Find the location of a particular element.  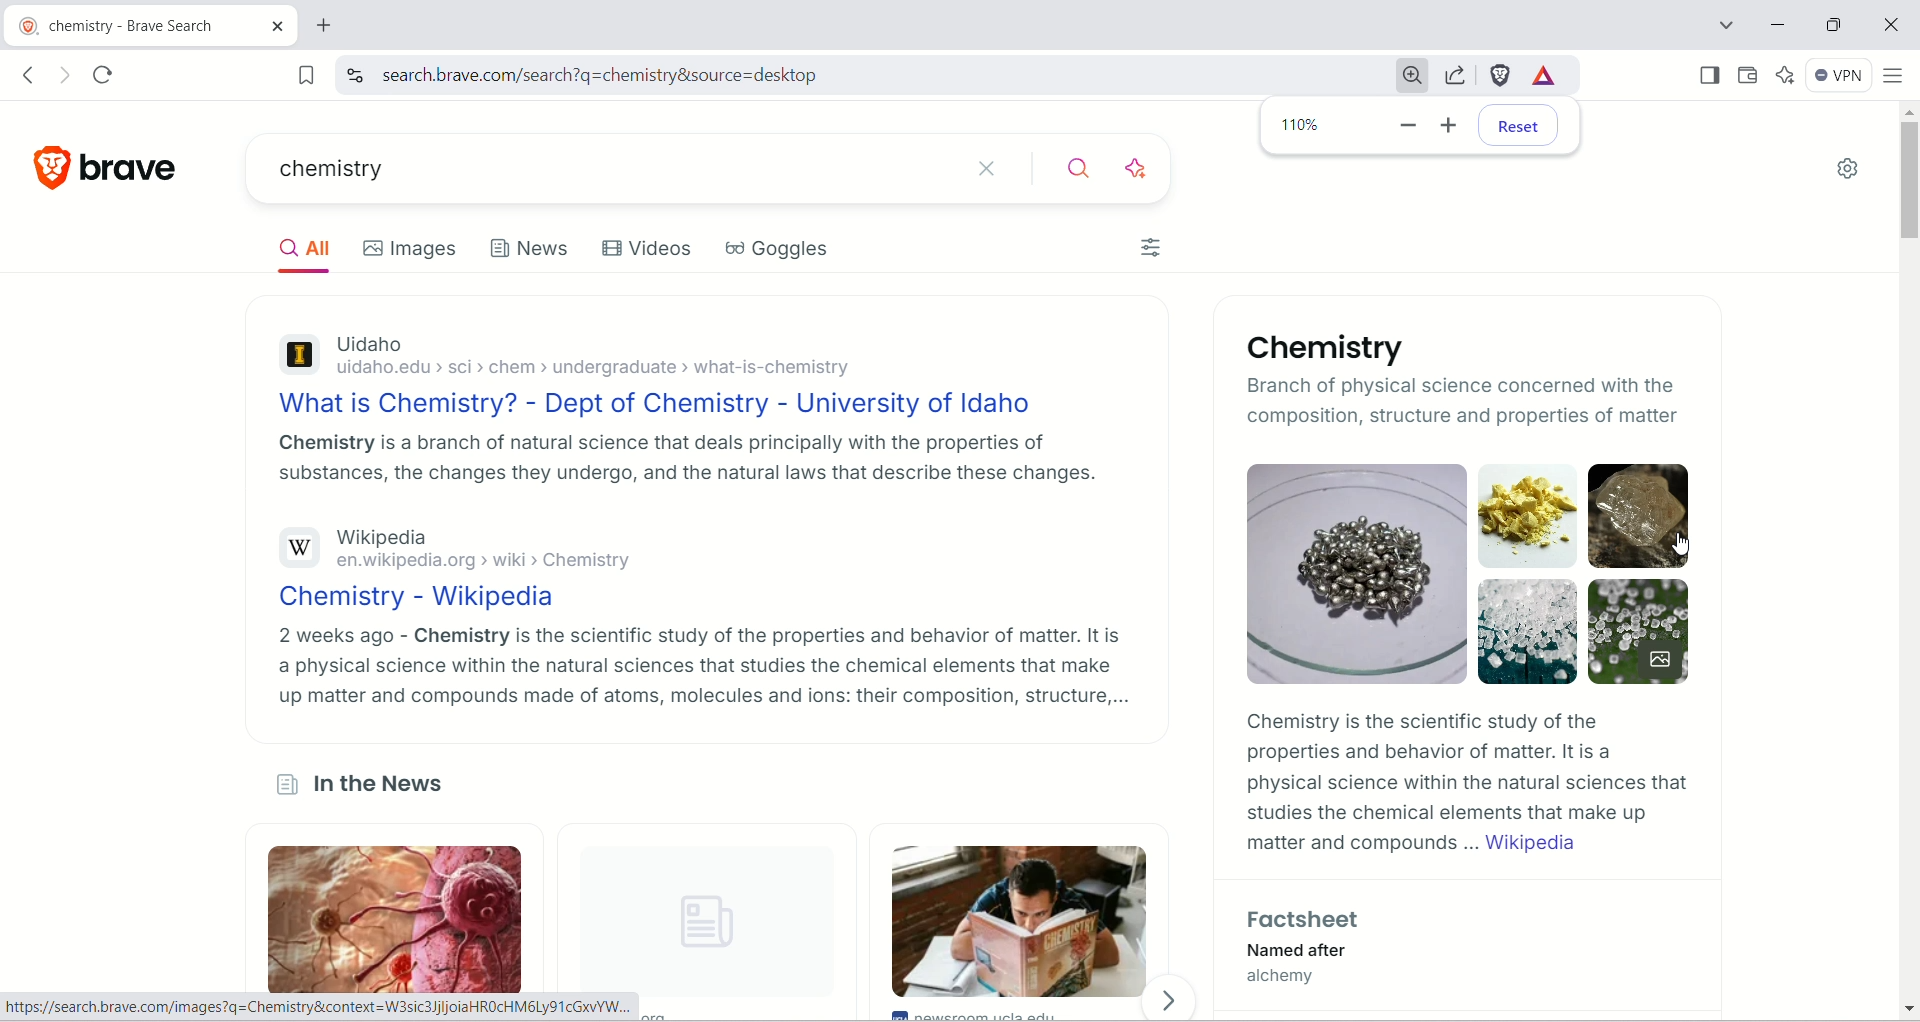

cursor is located at coordinates (1681, 543).